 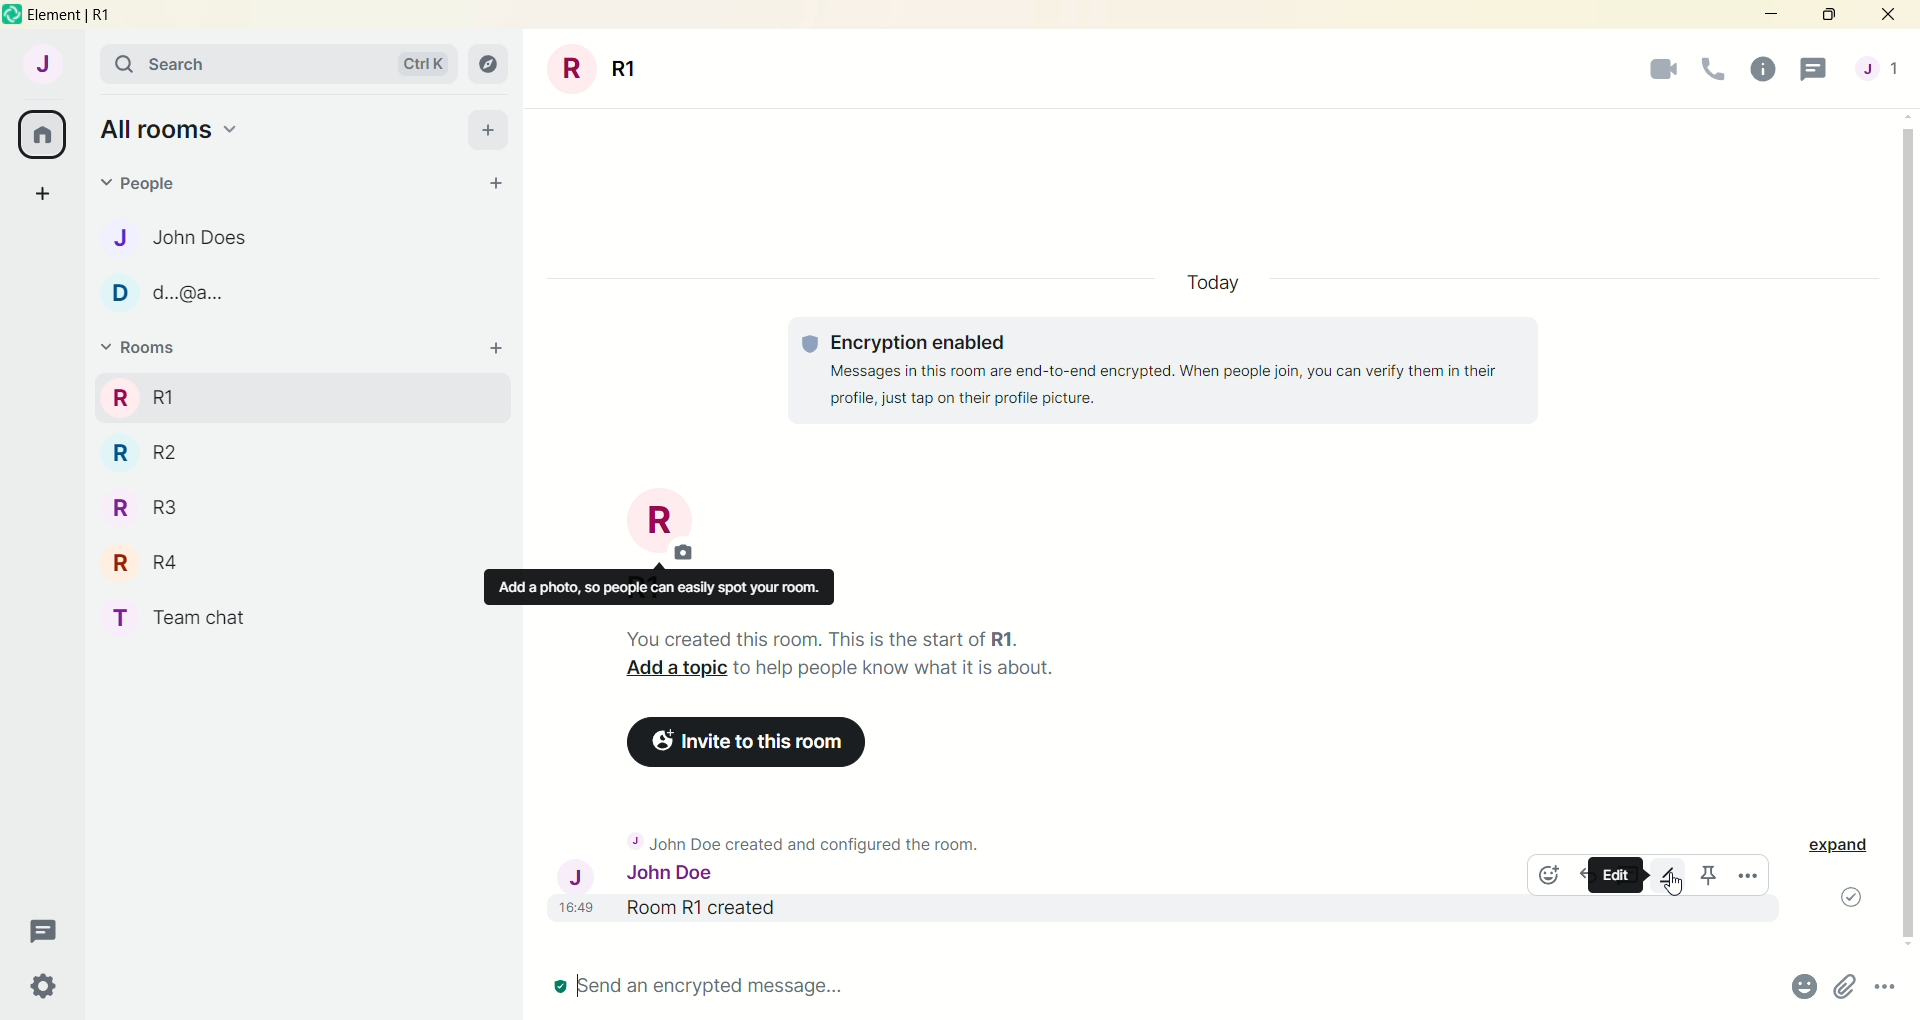 I want to click on R R4, so click(x=140, y=560).